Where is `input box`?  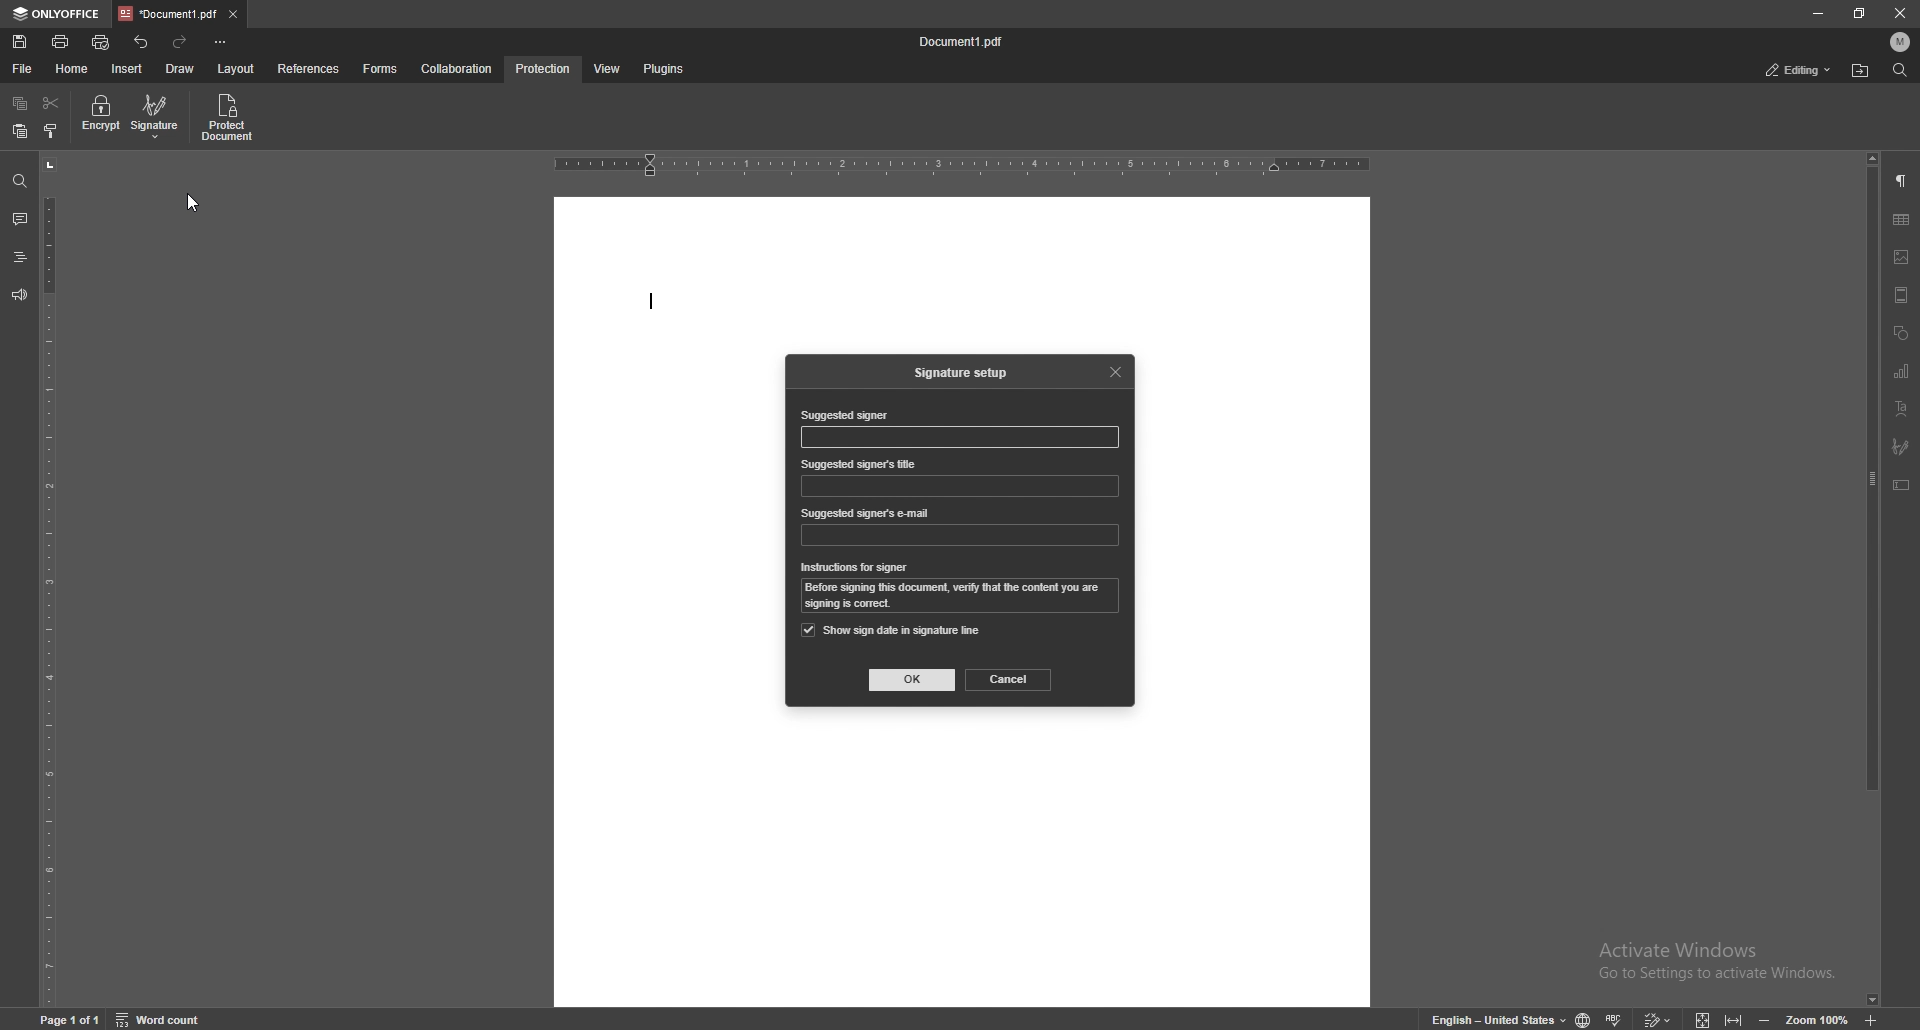
input box is located at coordinates (960, 486).